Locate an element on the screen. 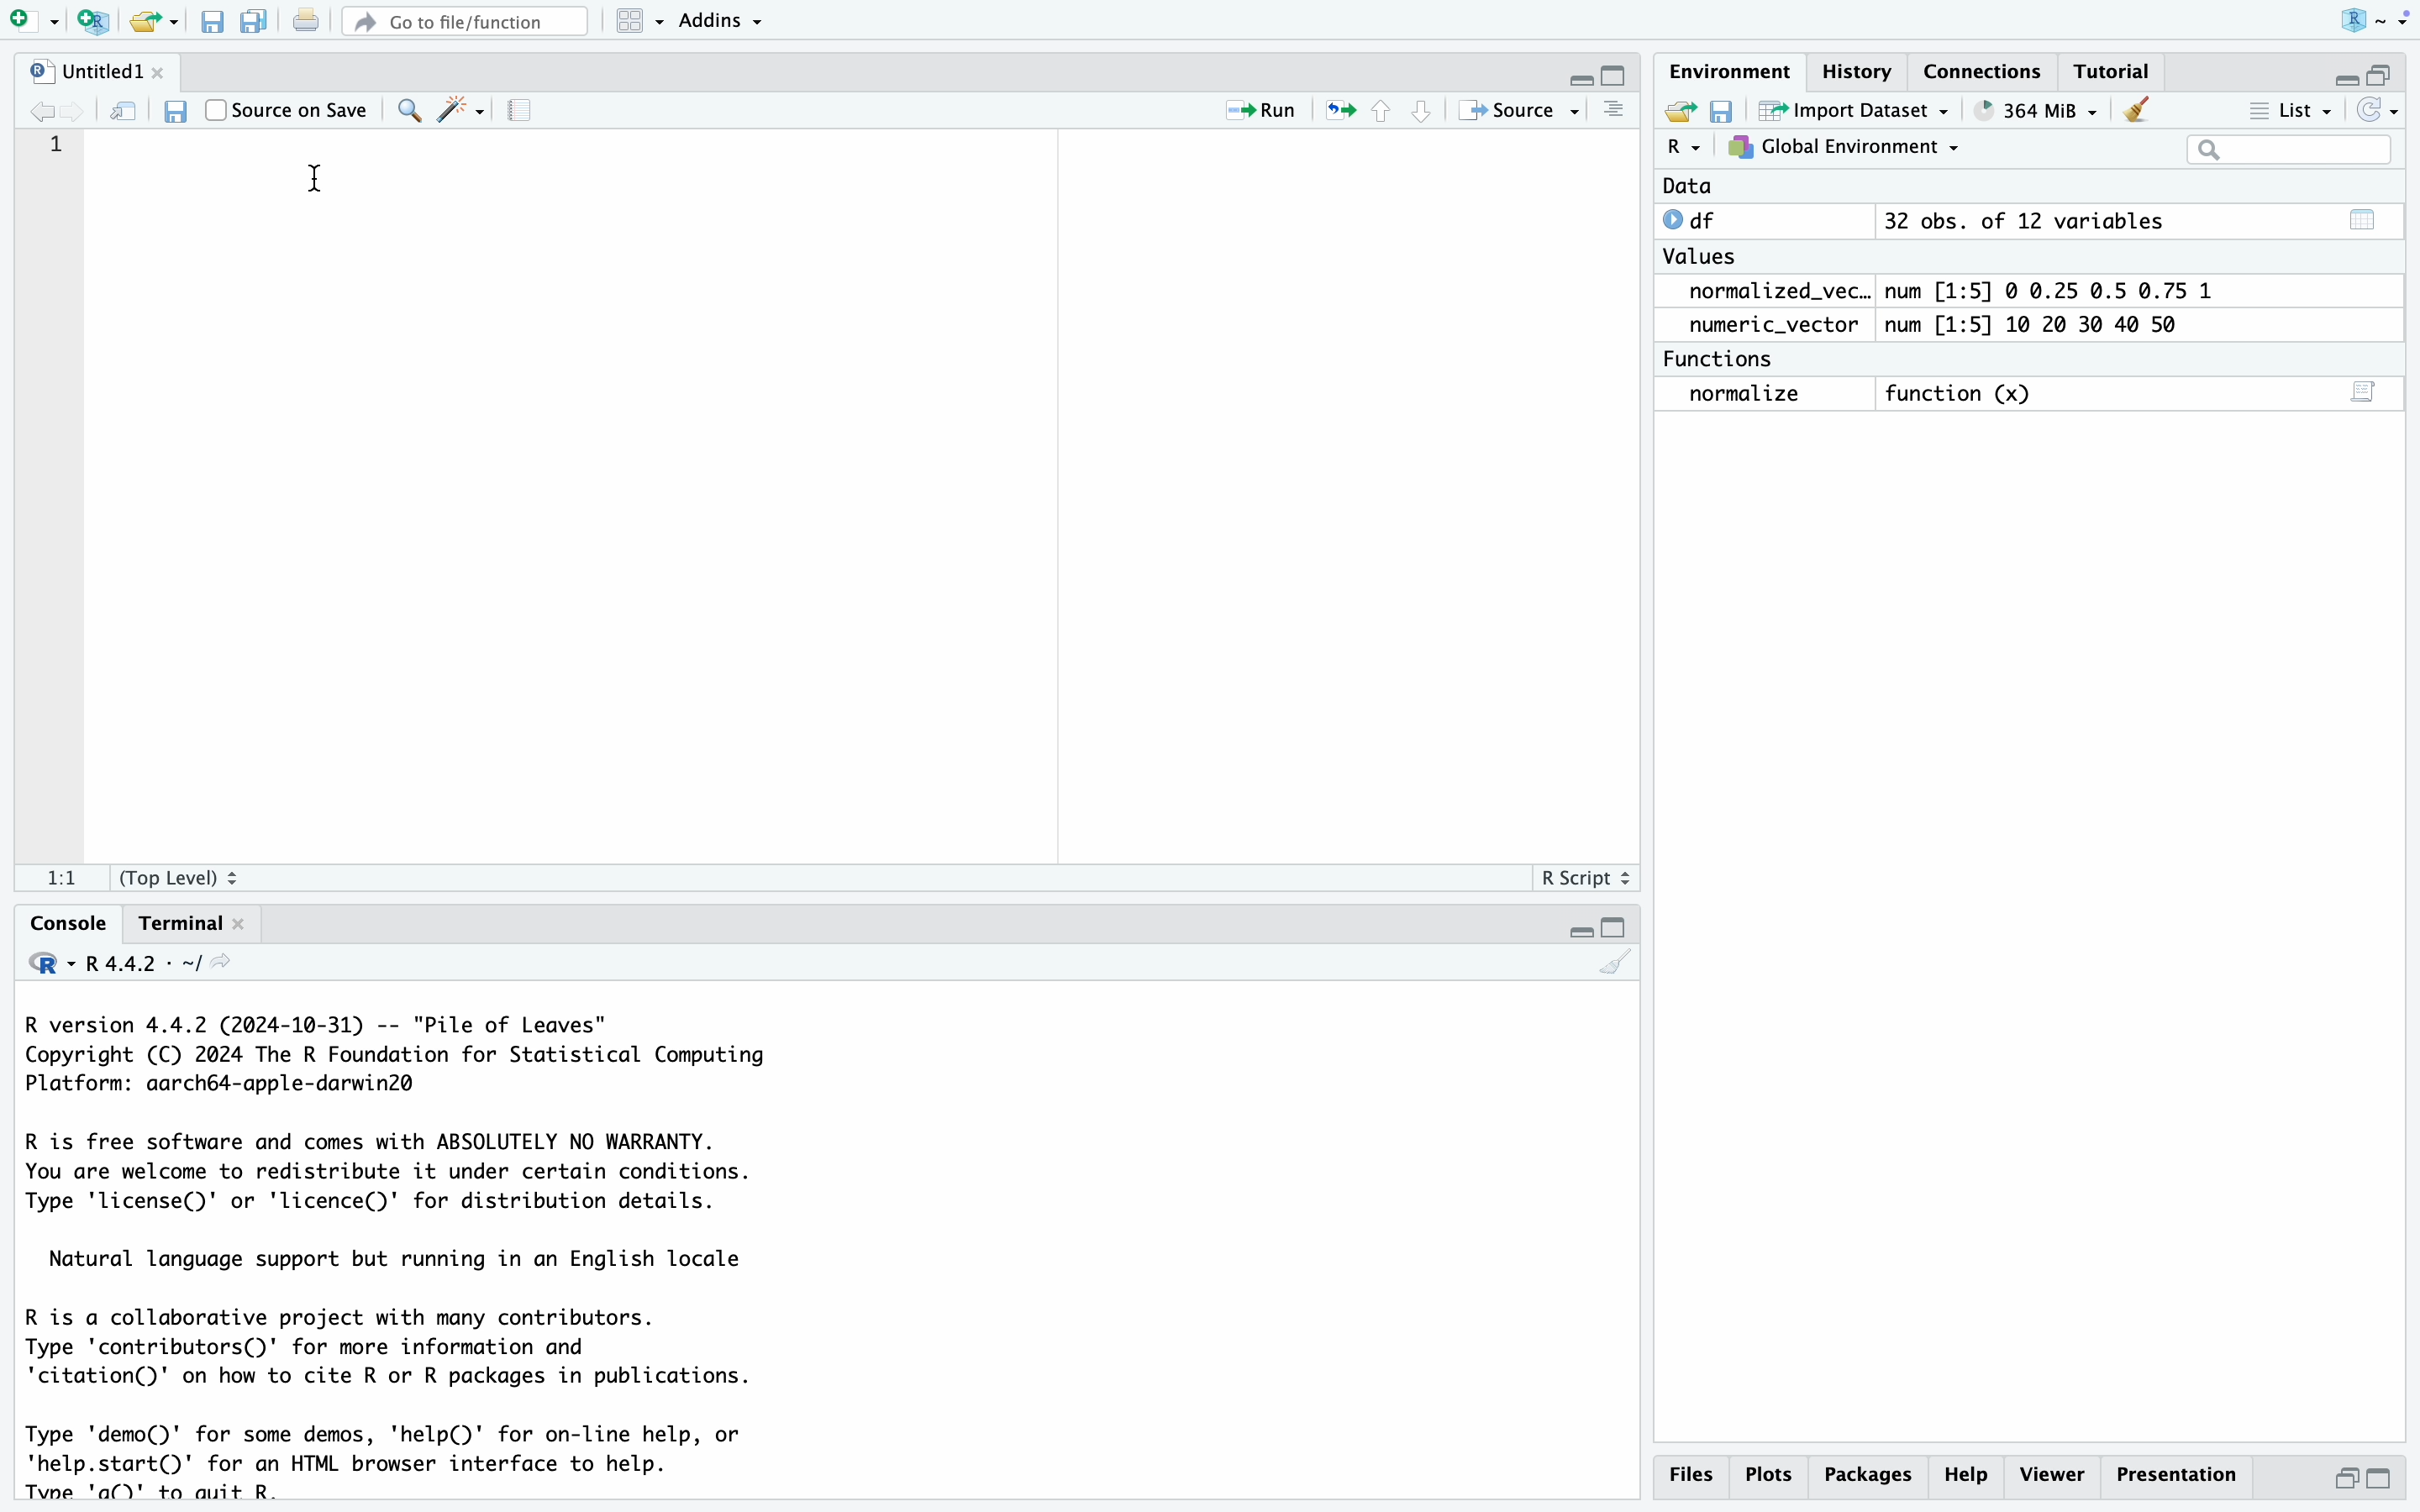 Image resolution: width=2420 pixels, height=1512 pixels. Menu is located at coordinates (641, 21).